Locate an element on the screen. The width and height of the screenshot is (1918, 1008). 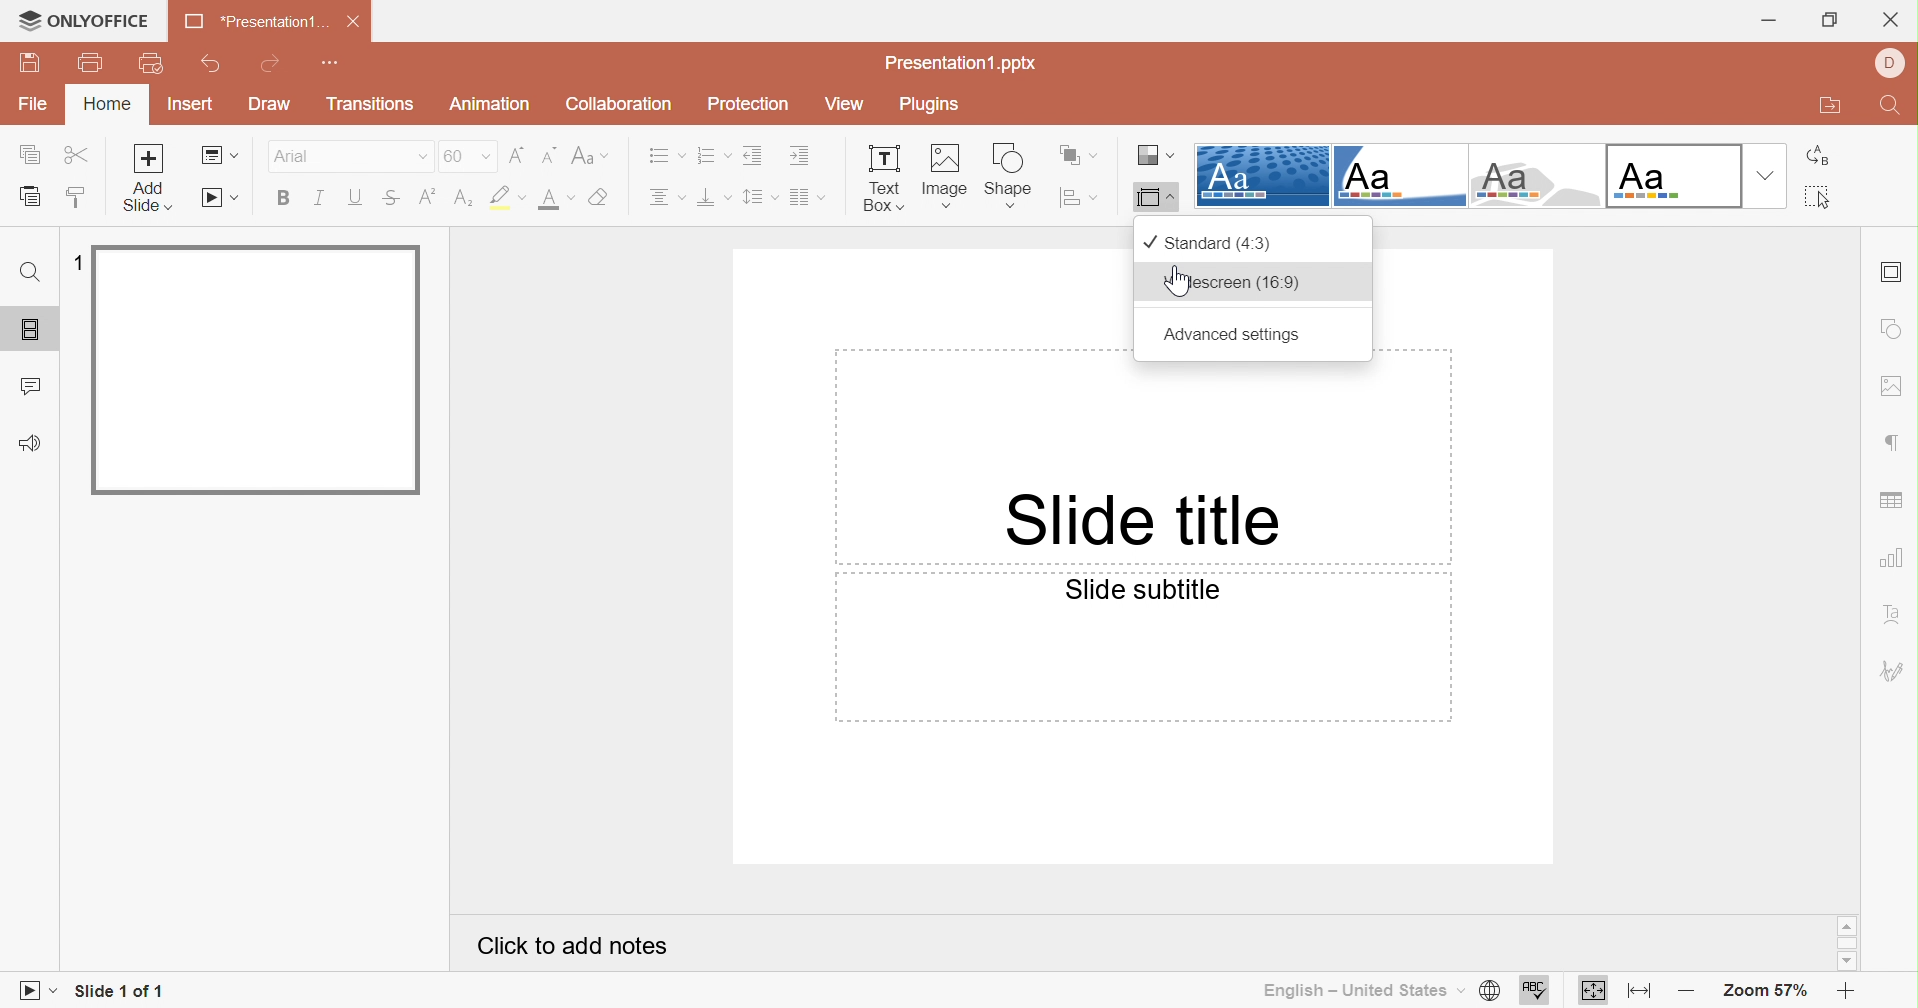
Select all is located at coordinates (1817, 197).